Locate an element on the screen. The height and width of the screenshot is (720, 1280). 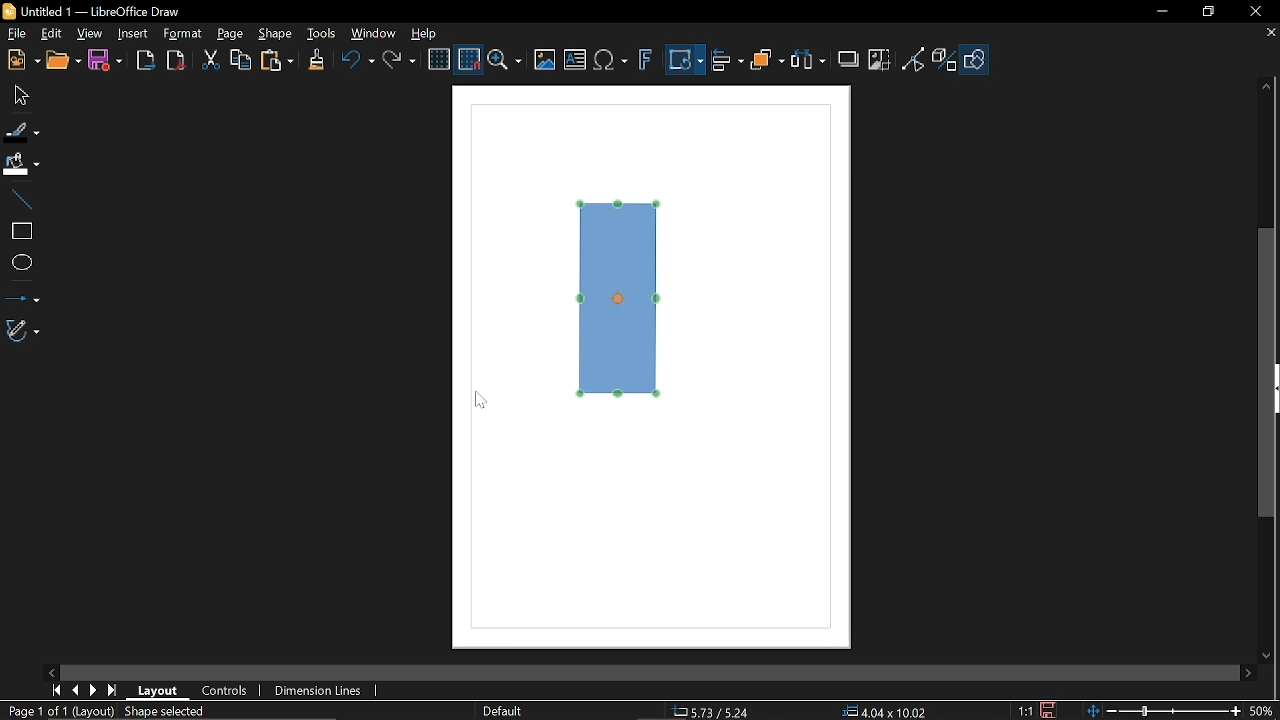
Toggle  is located at coordinates (914, 61).